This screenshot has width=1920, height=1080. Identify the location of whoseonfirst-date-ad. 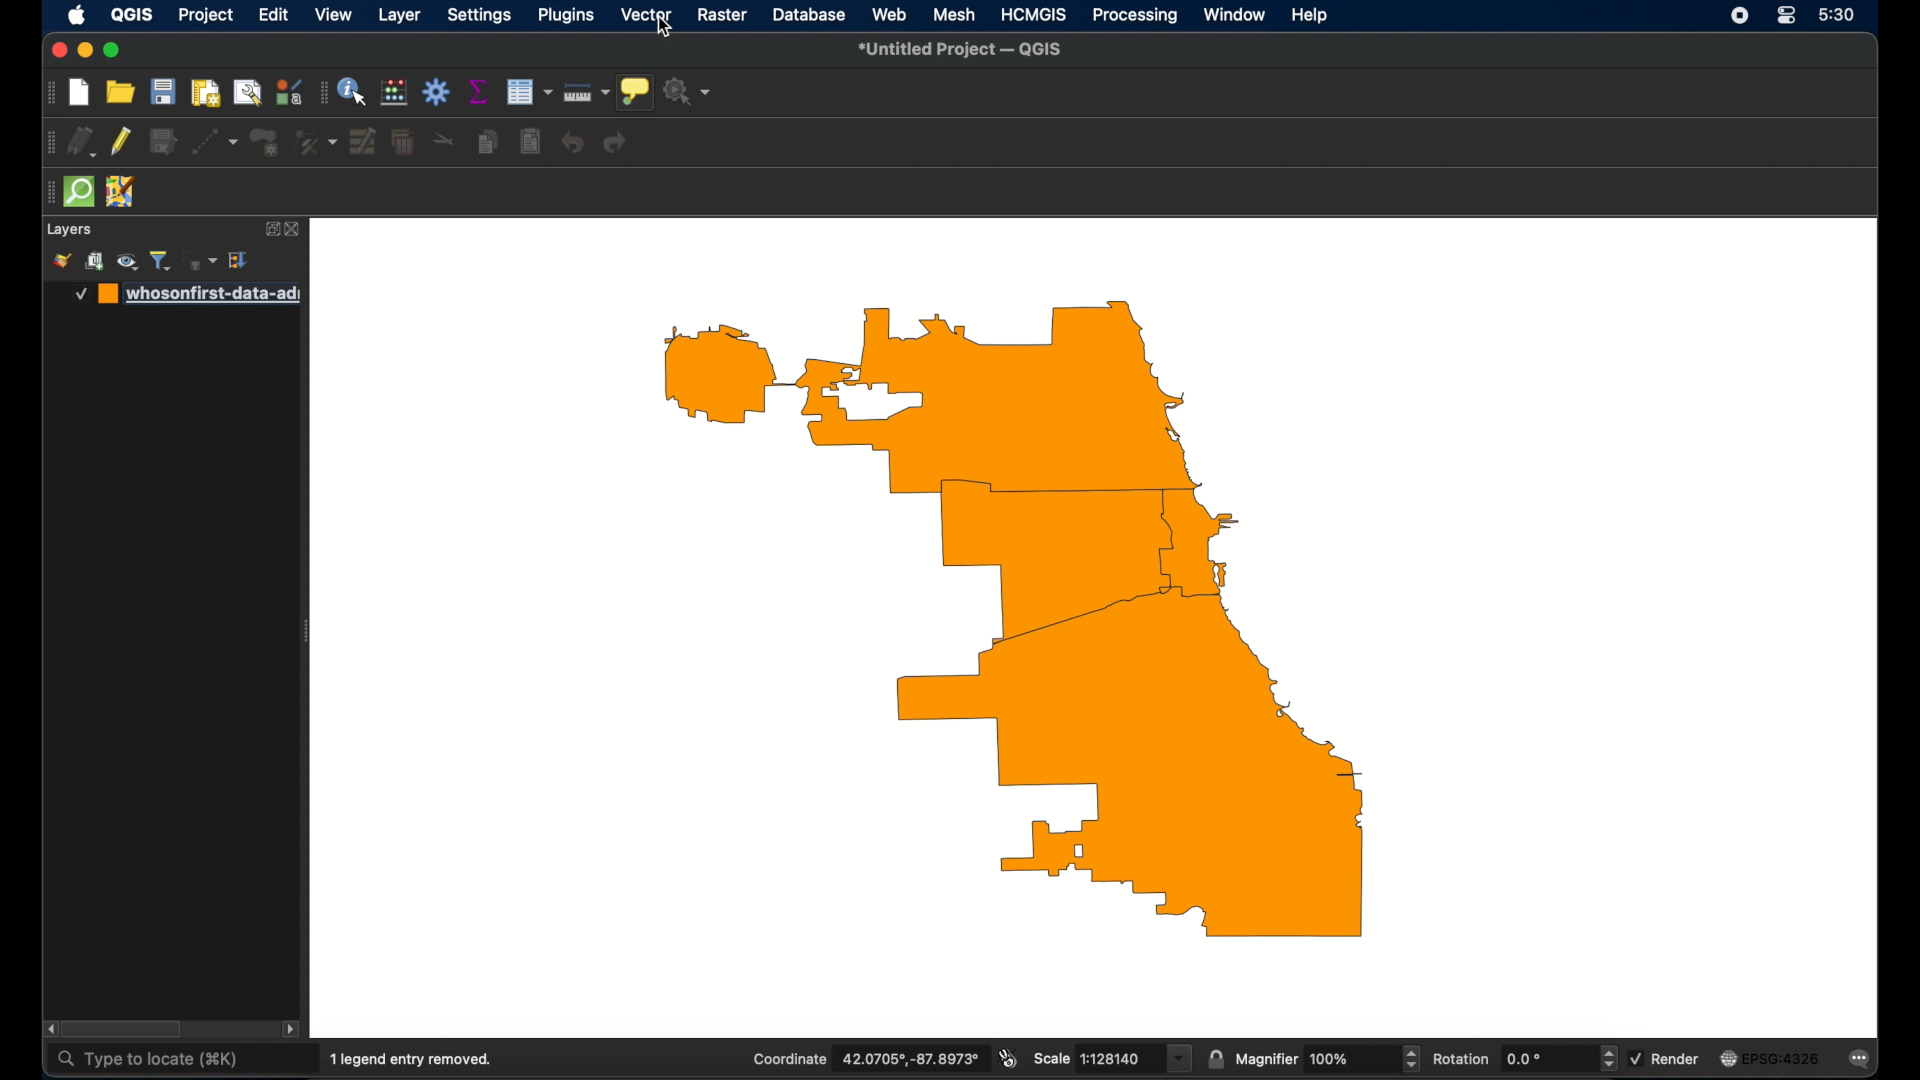
(187, 294).